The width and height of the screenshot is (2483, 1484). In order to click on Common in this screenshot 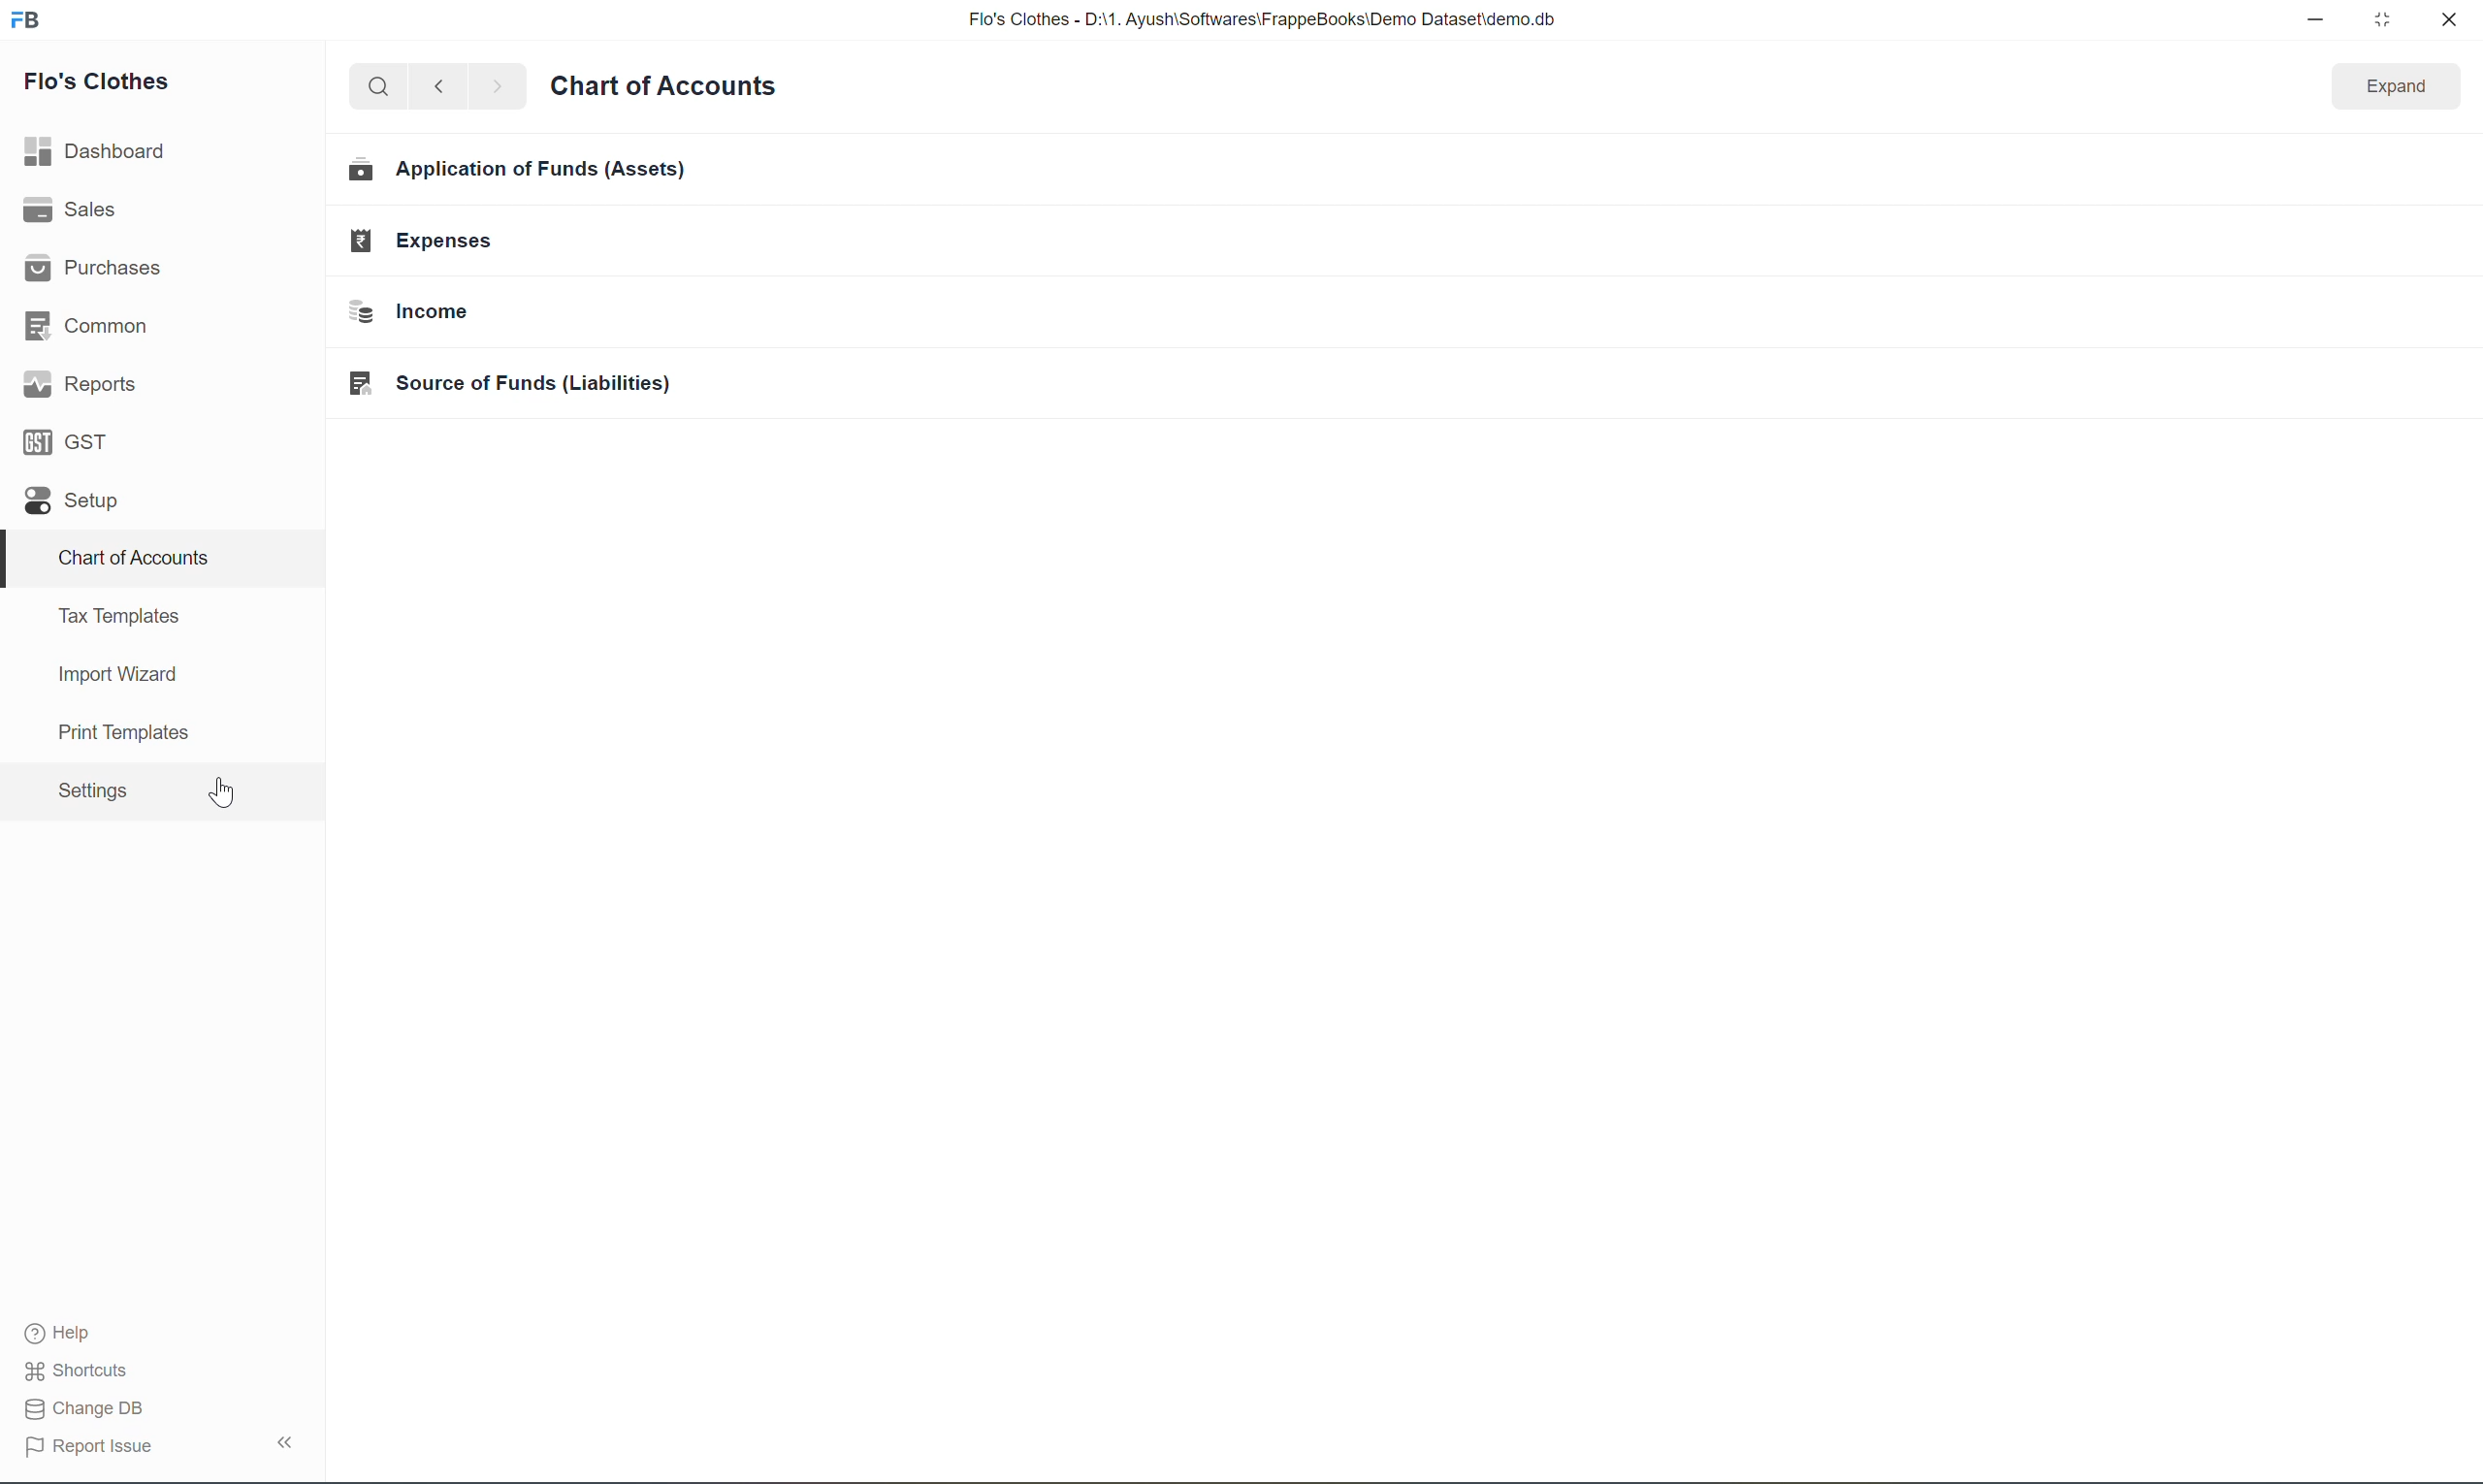, I will do `click(86, 325)`.